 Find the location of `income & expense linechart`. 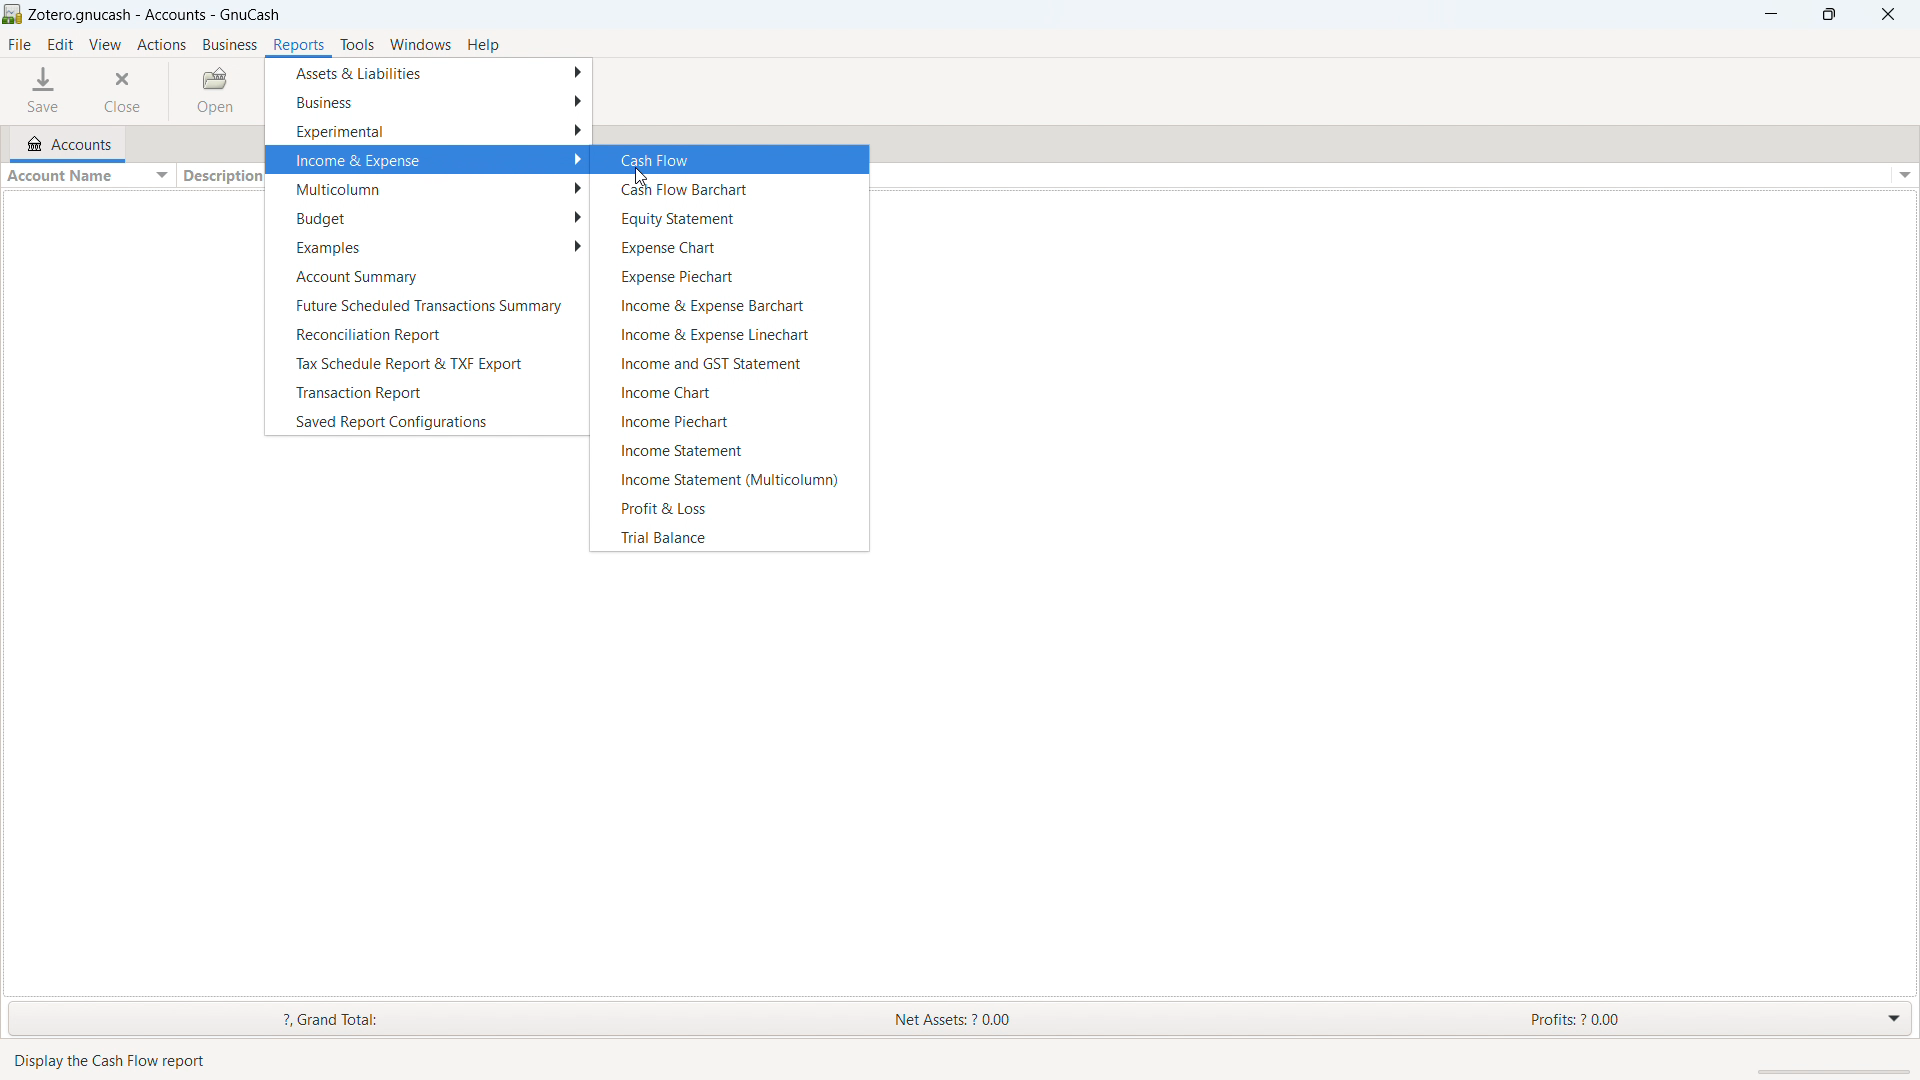

income & expense linechart is located at coordinates (730, 333).